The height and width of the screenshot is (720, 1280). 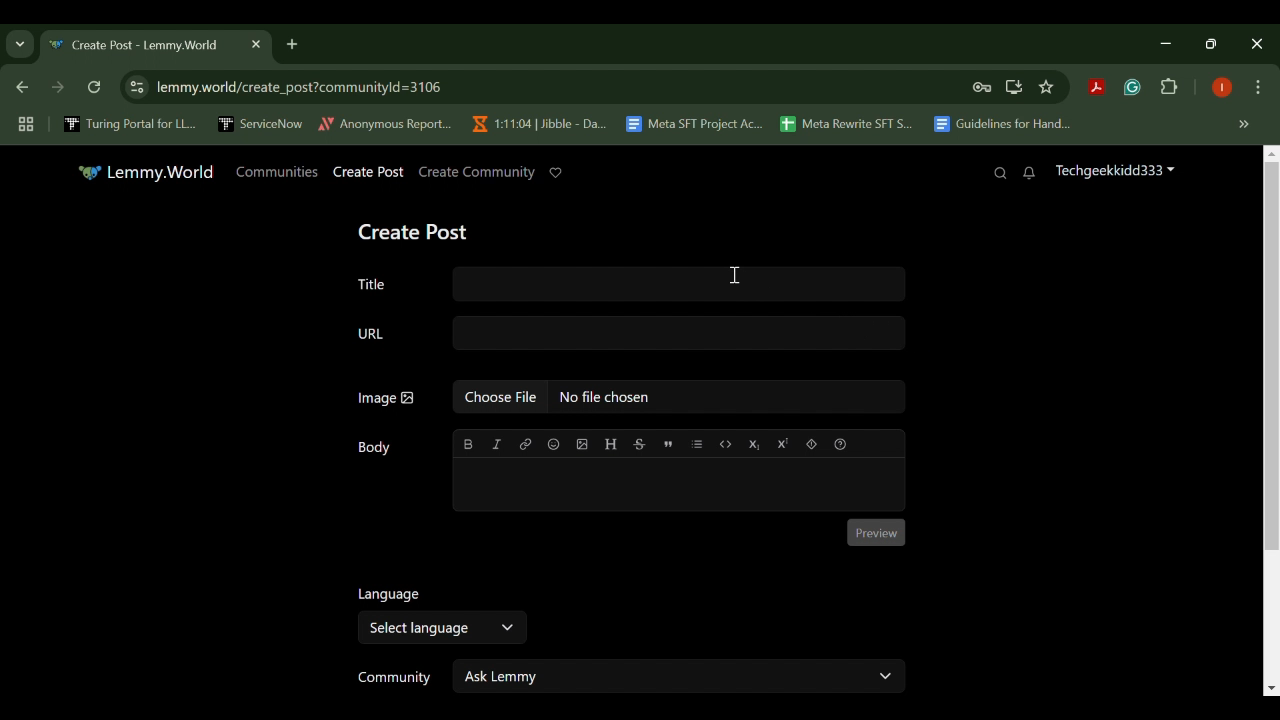 I want to click on Cursor on Post Title Field, so click(x=735, y=279).